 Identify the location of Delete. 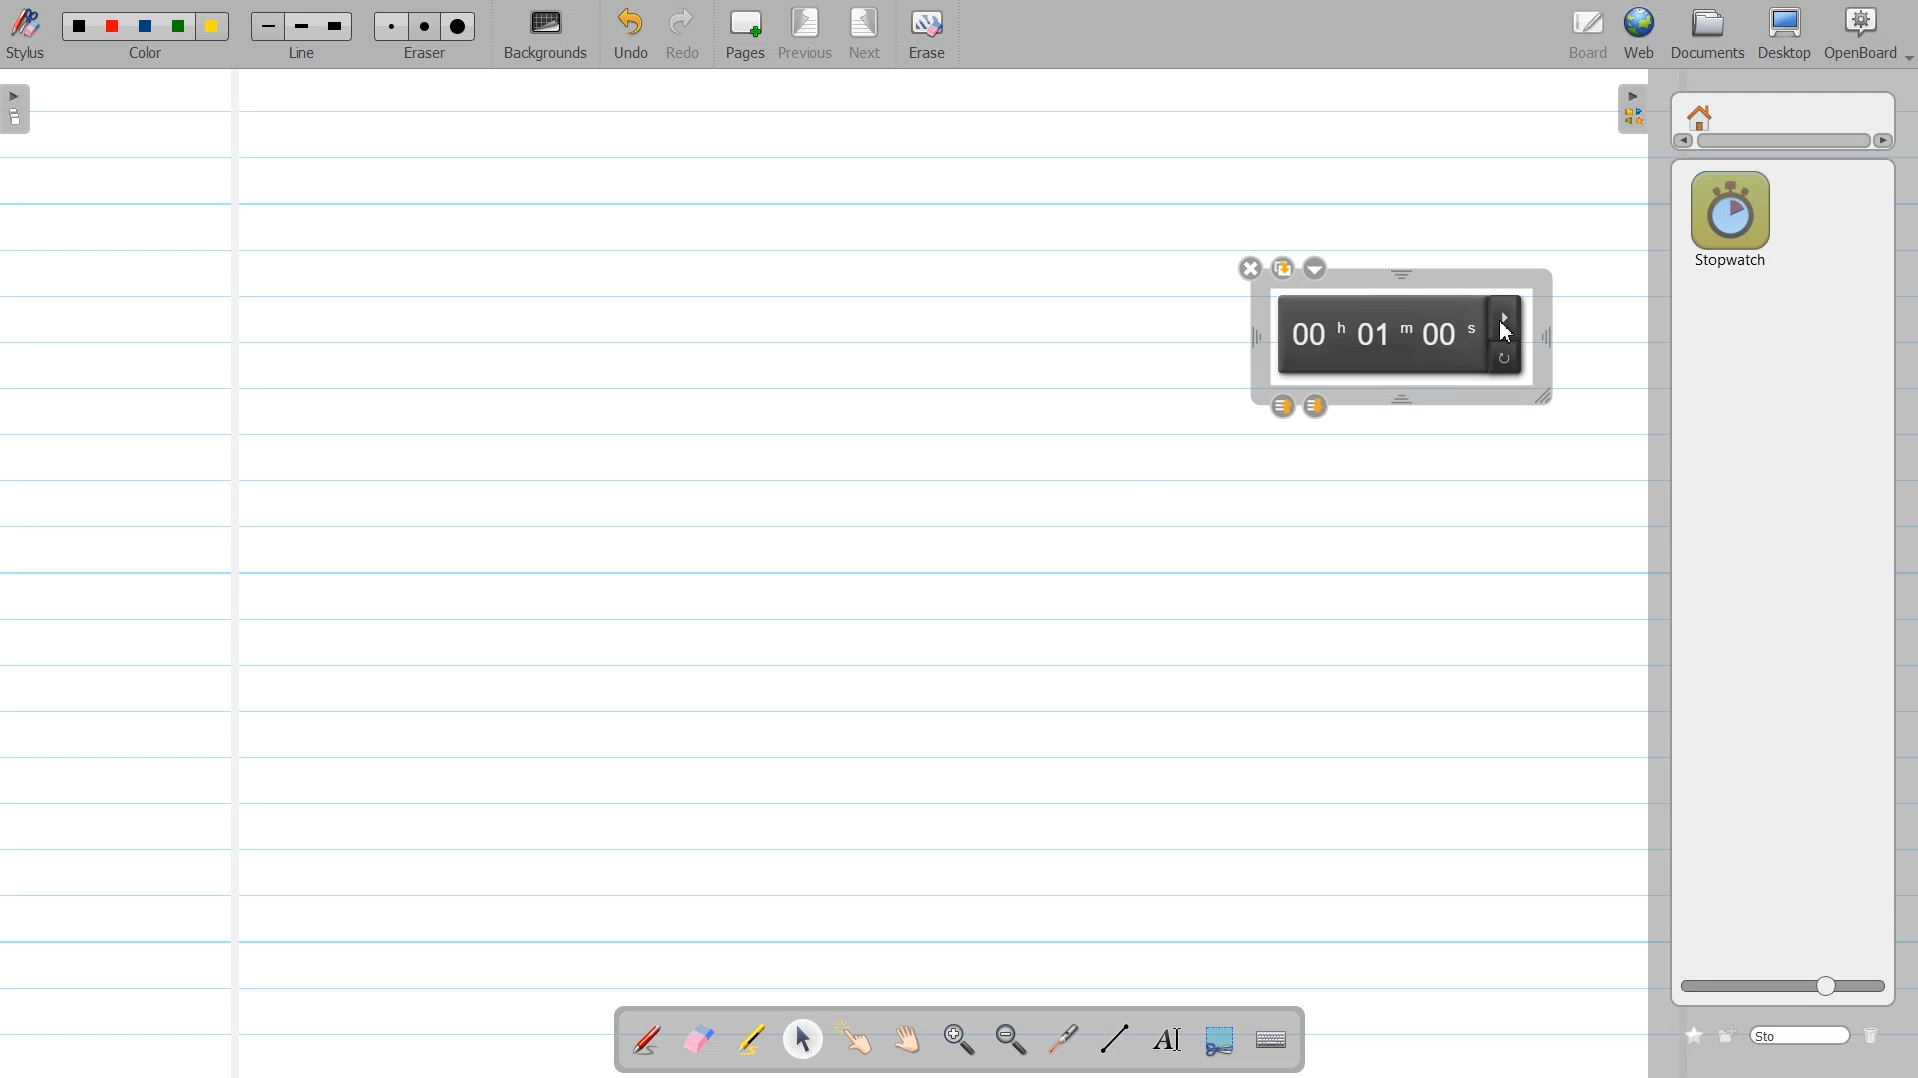
(1876, 1035).